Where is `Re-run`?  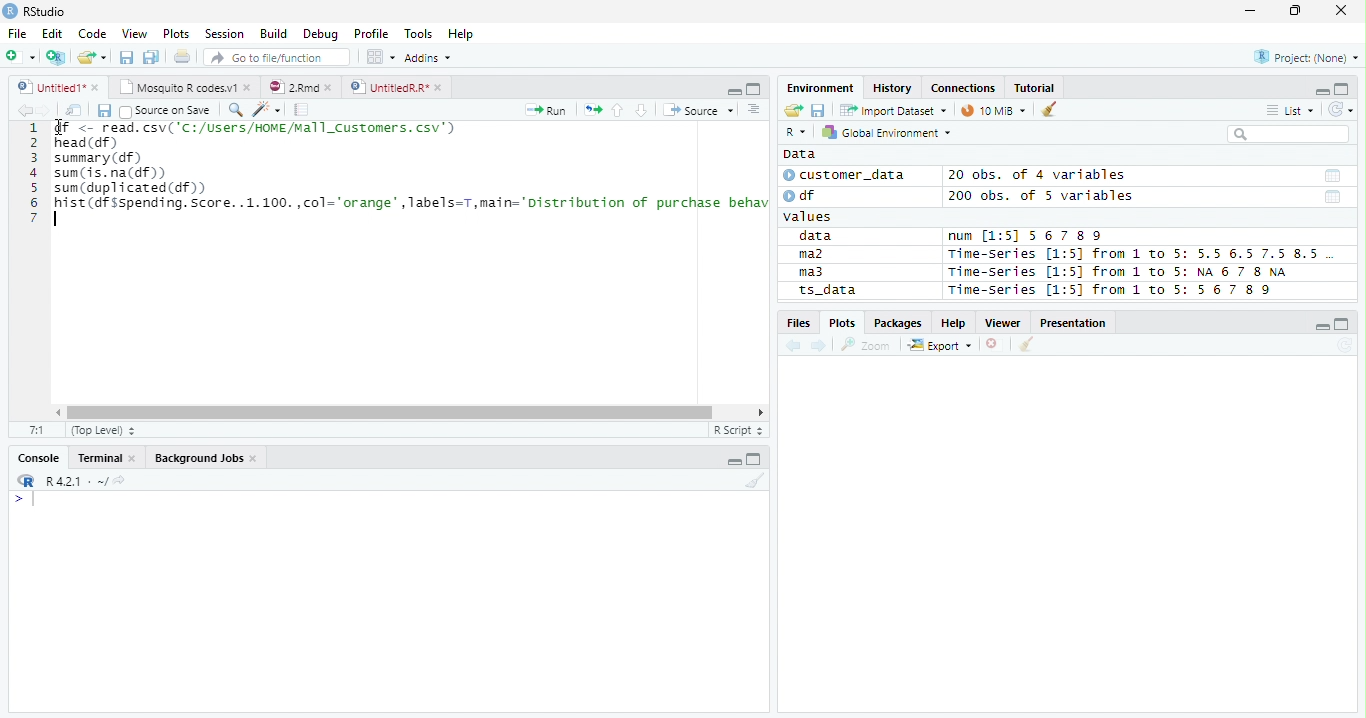
Re-run is located at coordinates (592, 111).